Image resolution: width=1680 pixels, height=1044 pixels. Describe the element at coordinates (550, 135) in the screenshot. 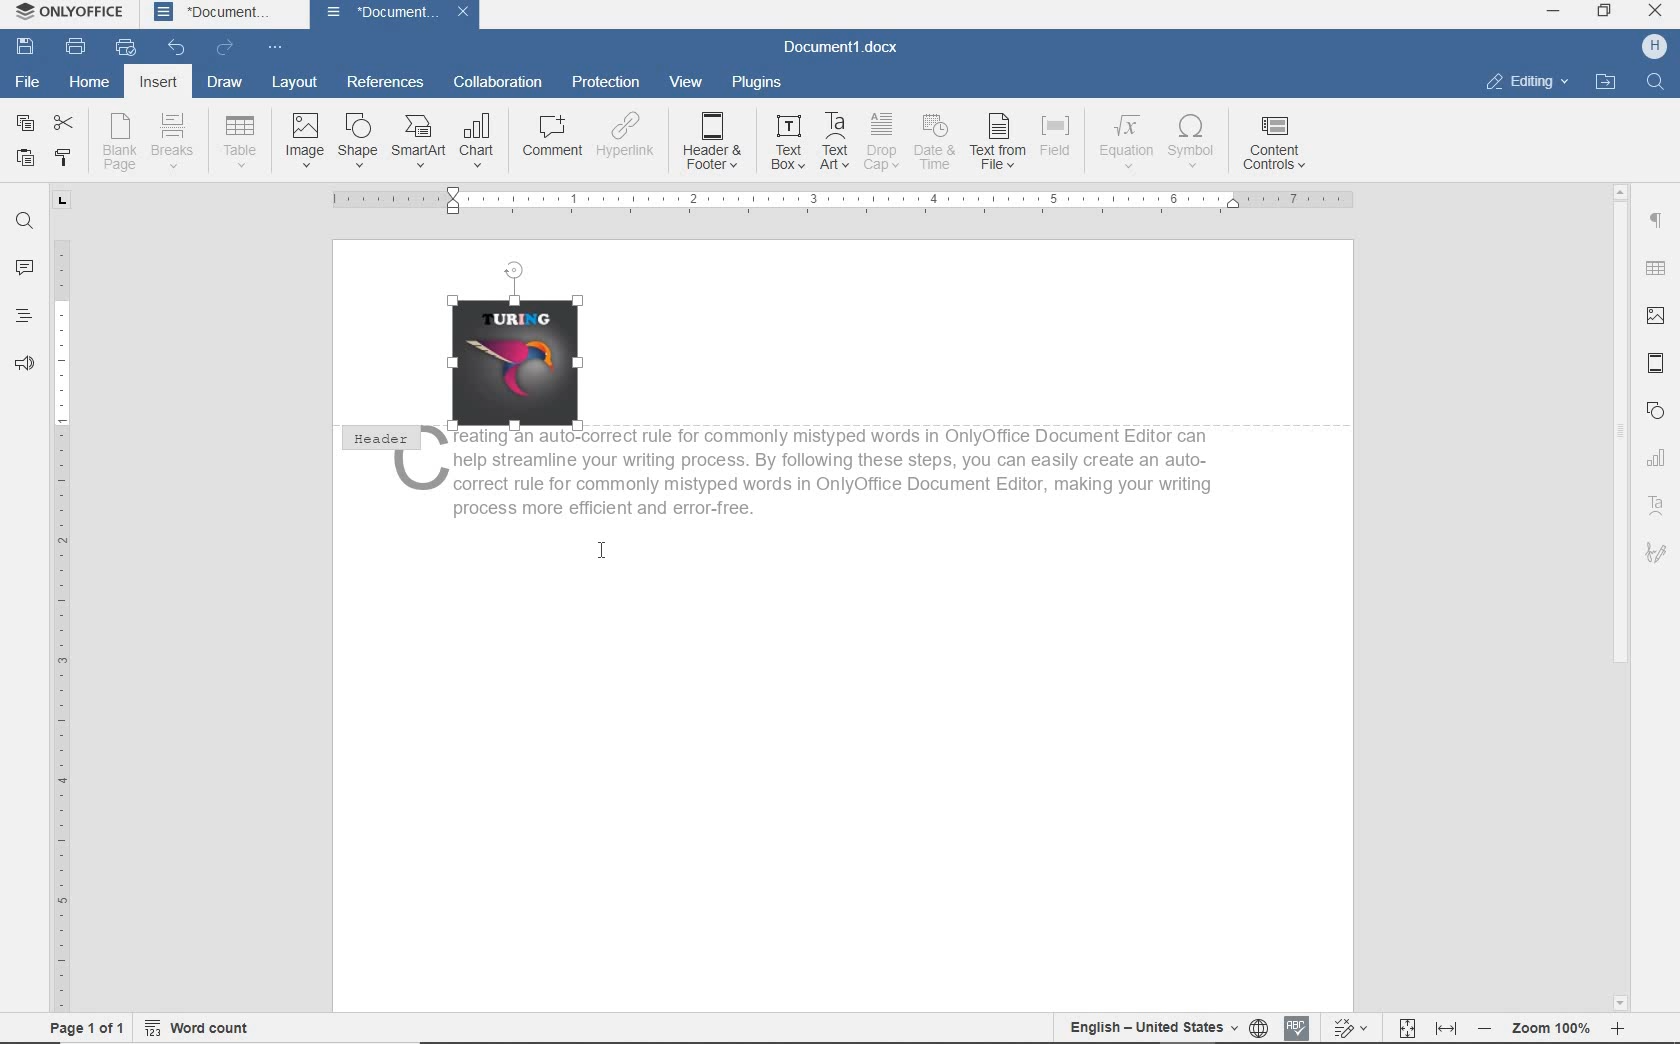

I see `` at that location.